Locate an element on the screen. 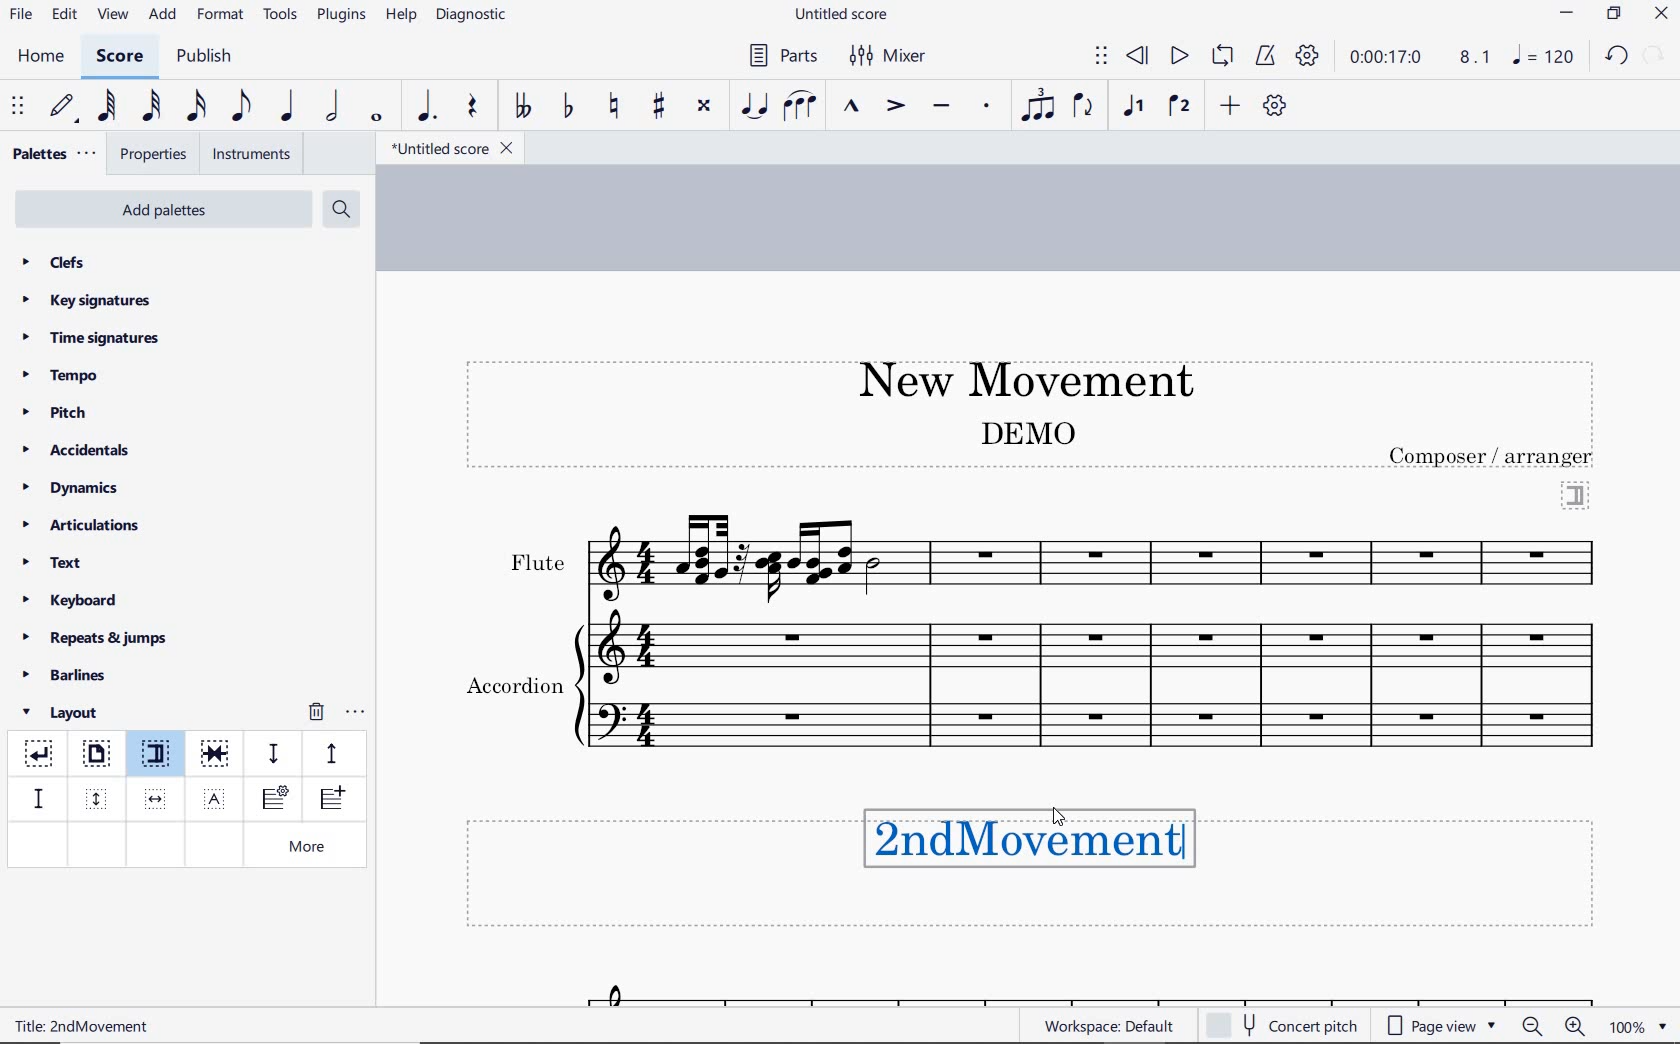 The width and height of the screenshot is (1680, 1044). voice 2 is located at coordinates (1180, 107).